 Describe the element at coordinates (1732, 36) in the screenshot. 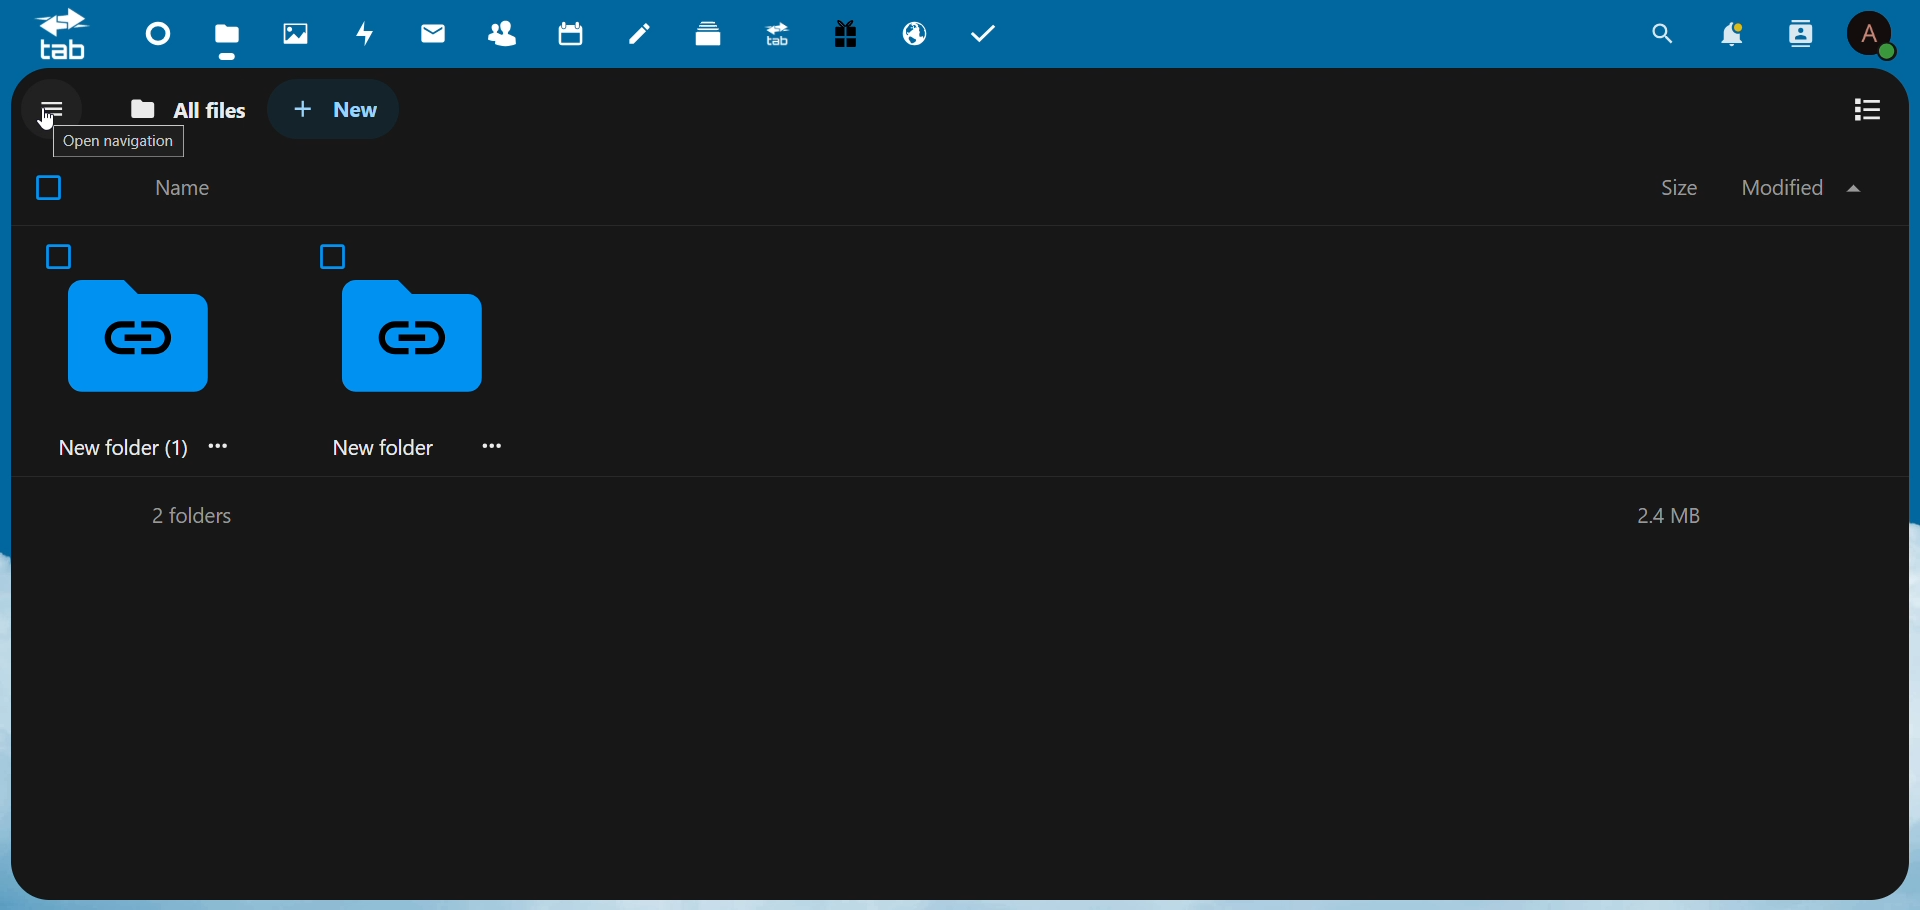

I see `notification` at that location.